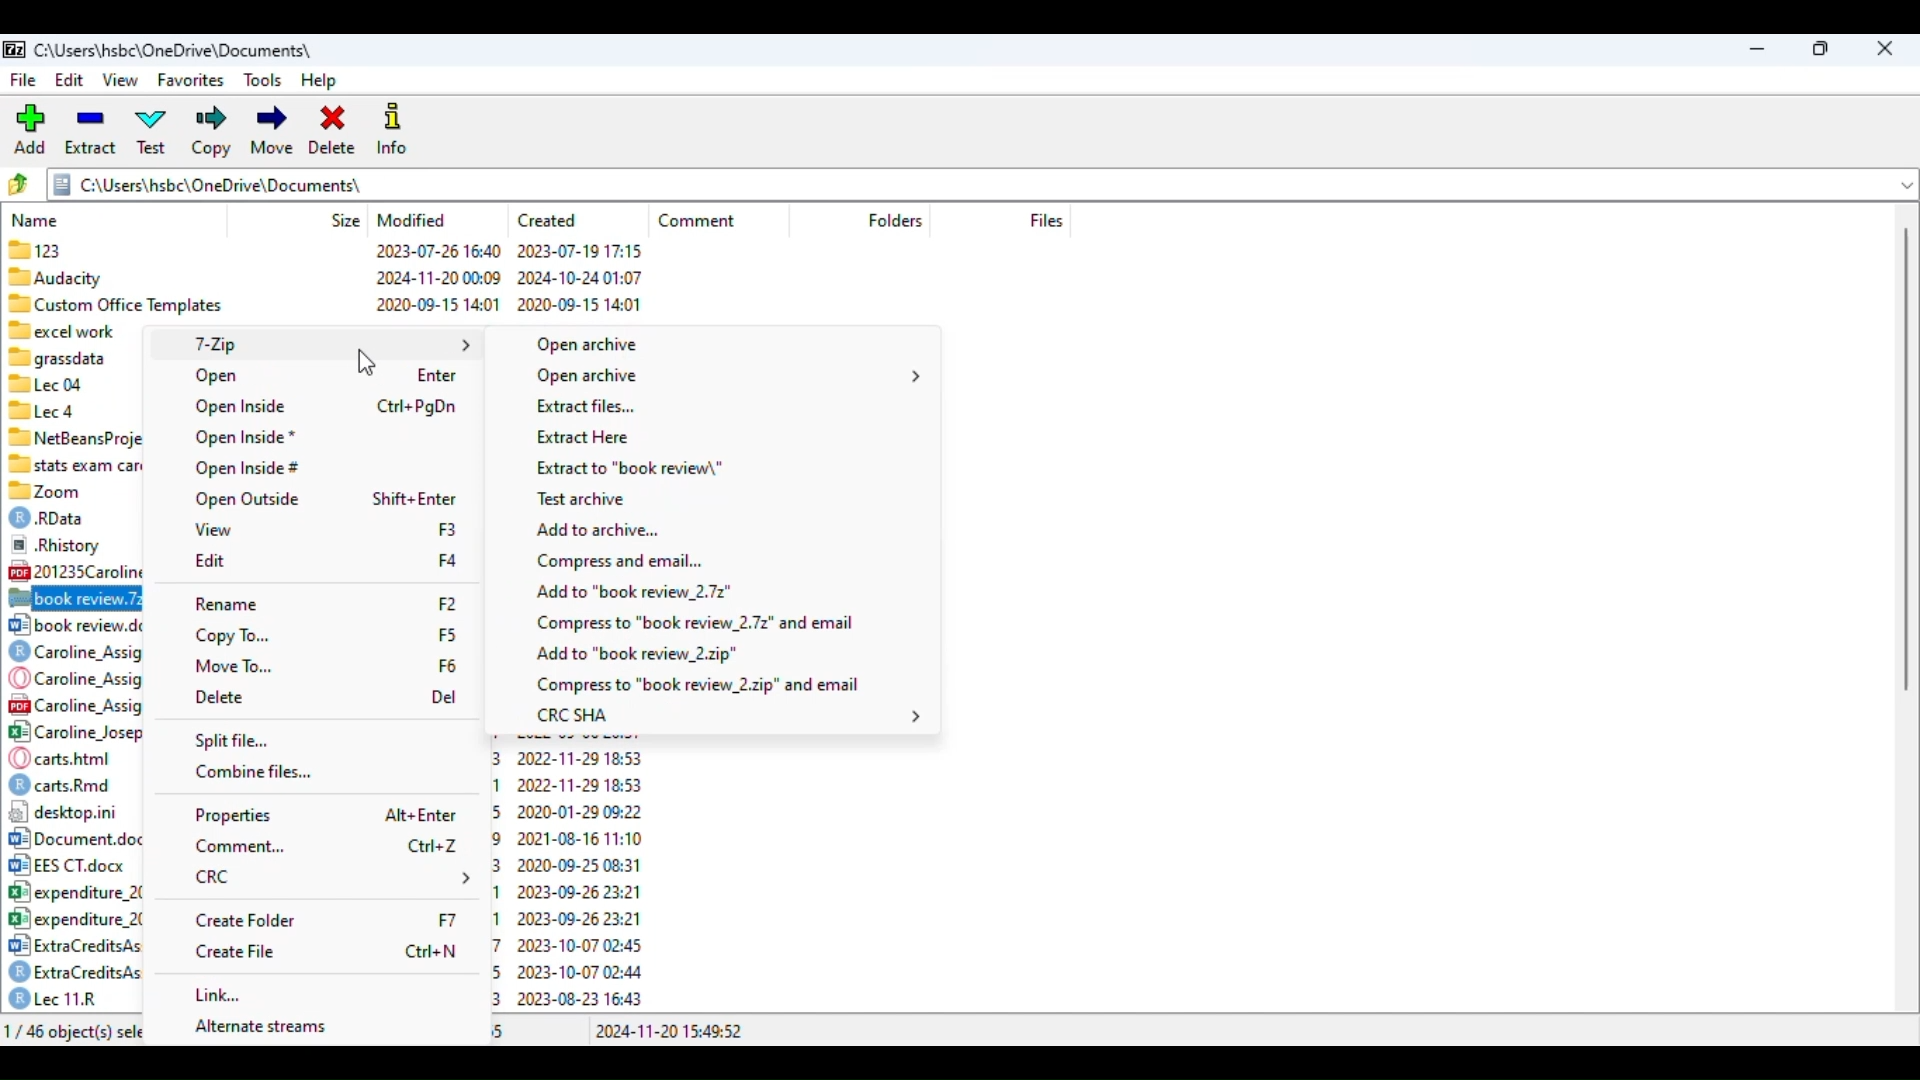 This screenshot has height=1080, width=1920. Describe the element at coordinates (17, 184) in the screenshot. I see `browse folders` at that location.